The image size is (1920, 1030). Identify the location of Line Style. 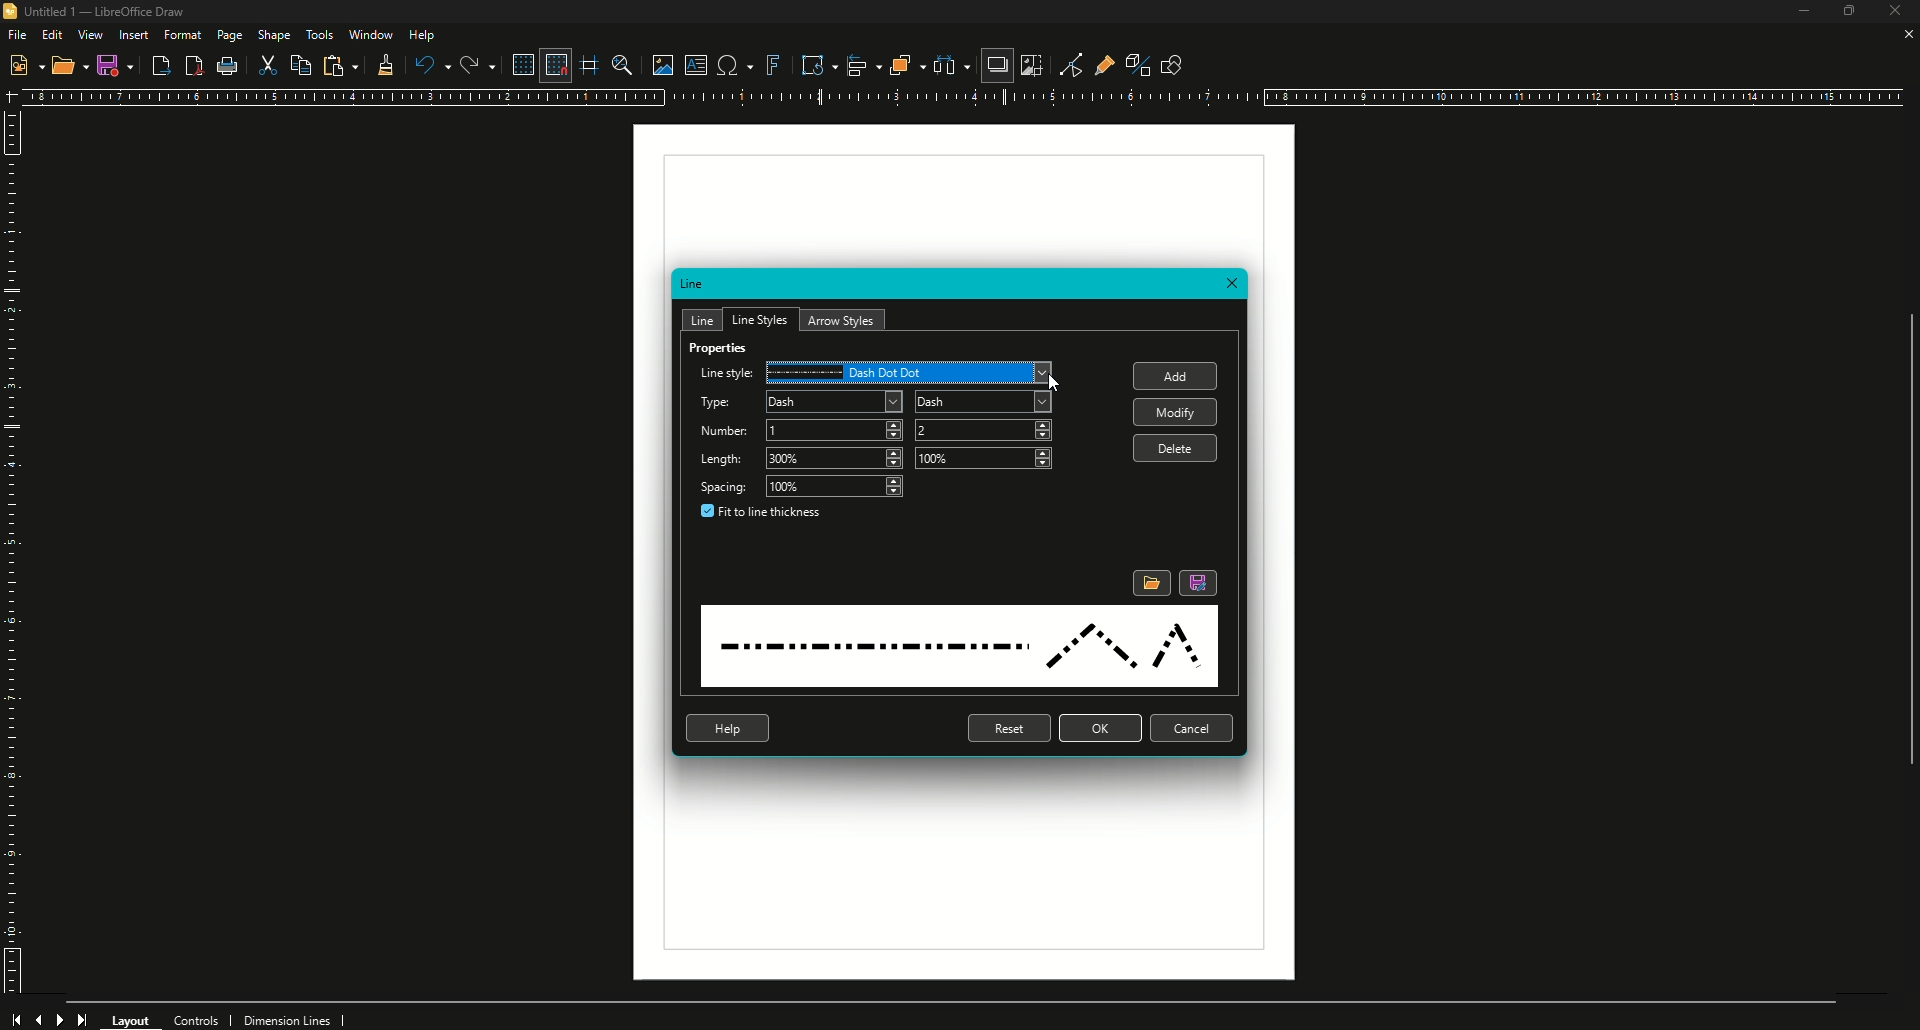
(724, 374).